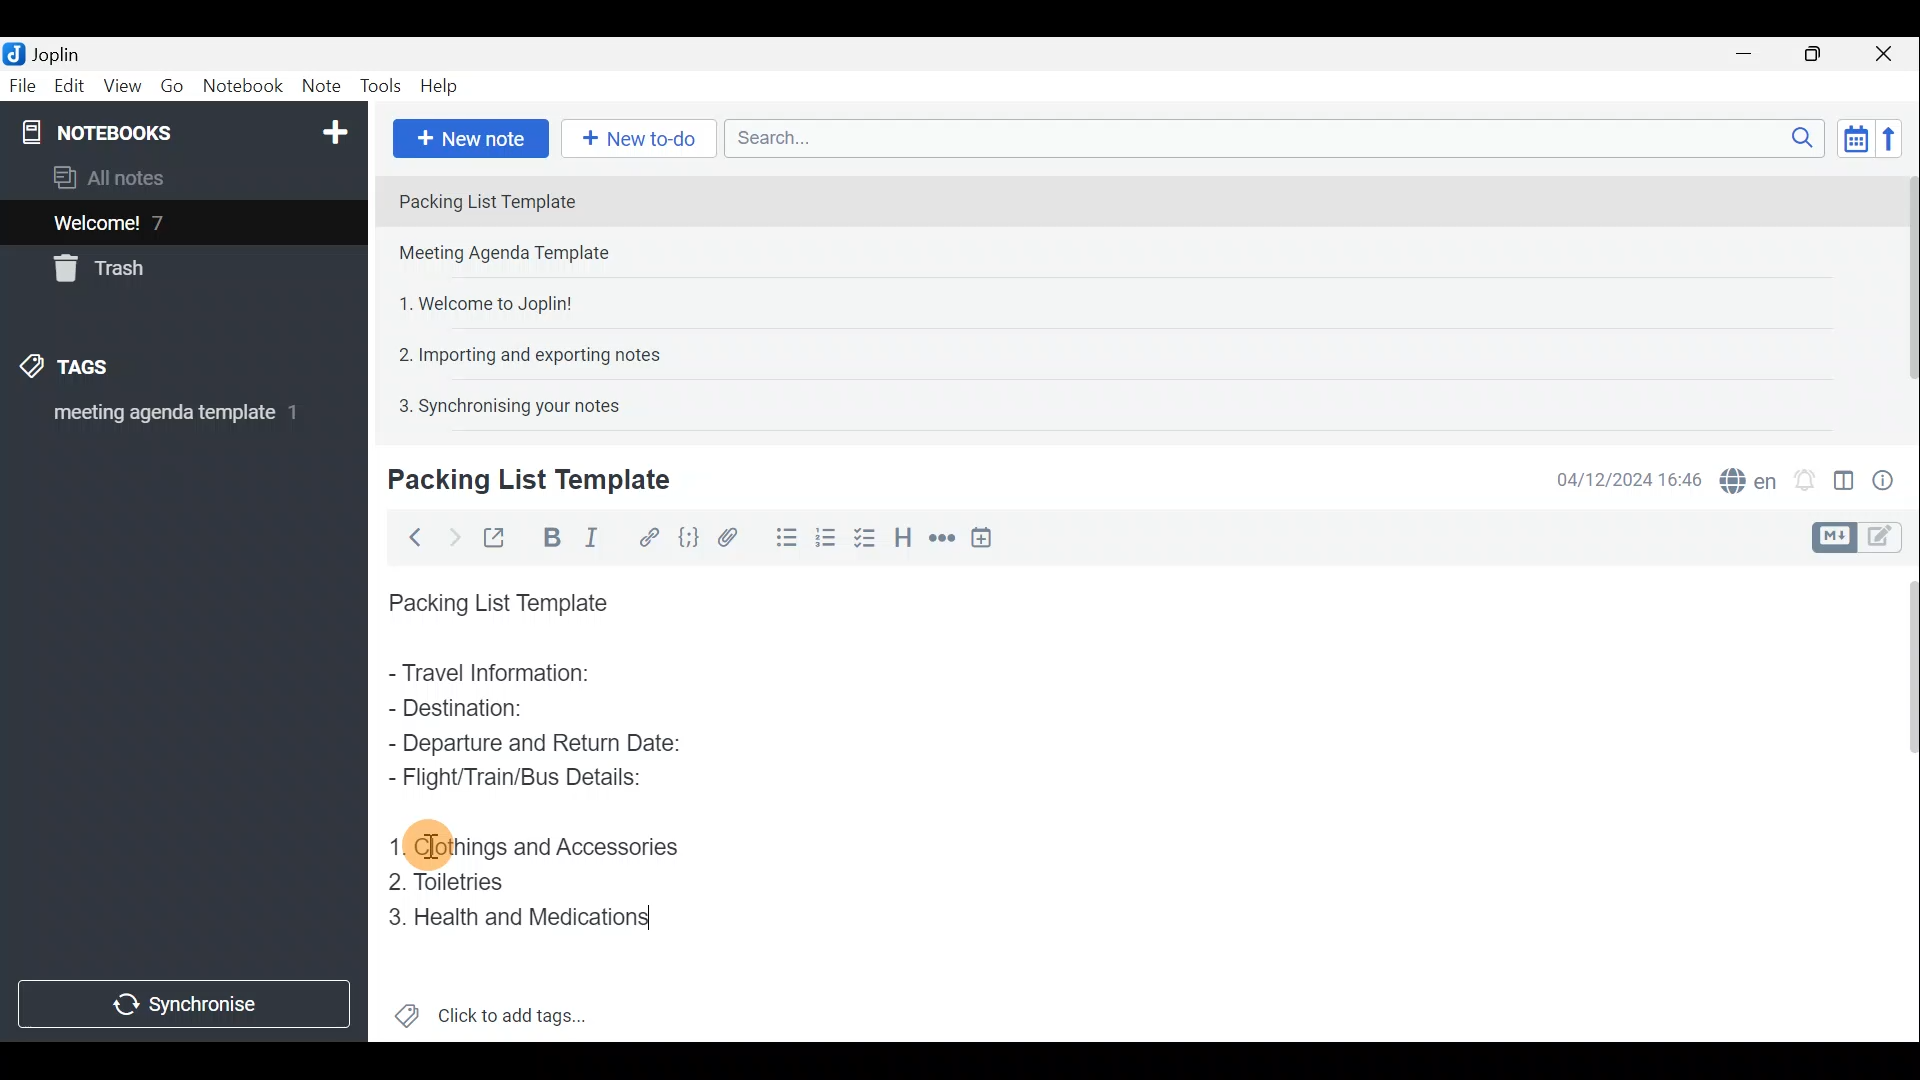 The image size is (1920, 1080). Describe the element at coordinates (242, 89) in the screenshot. I see `Notebook` at that location.